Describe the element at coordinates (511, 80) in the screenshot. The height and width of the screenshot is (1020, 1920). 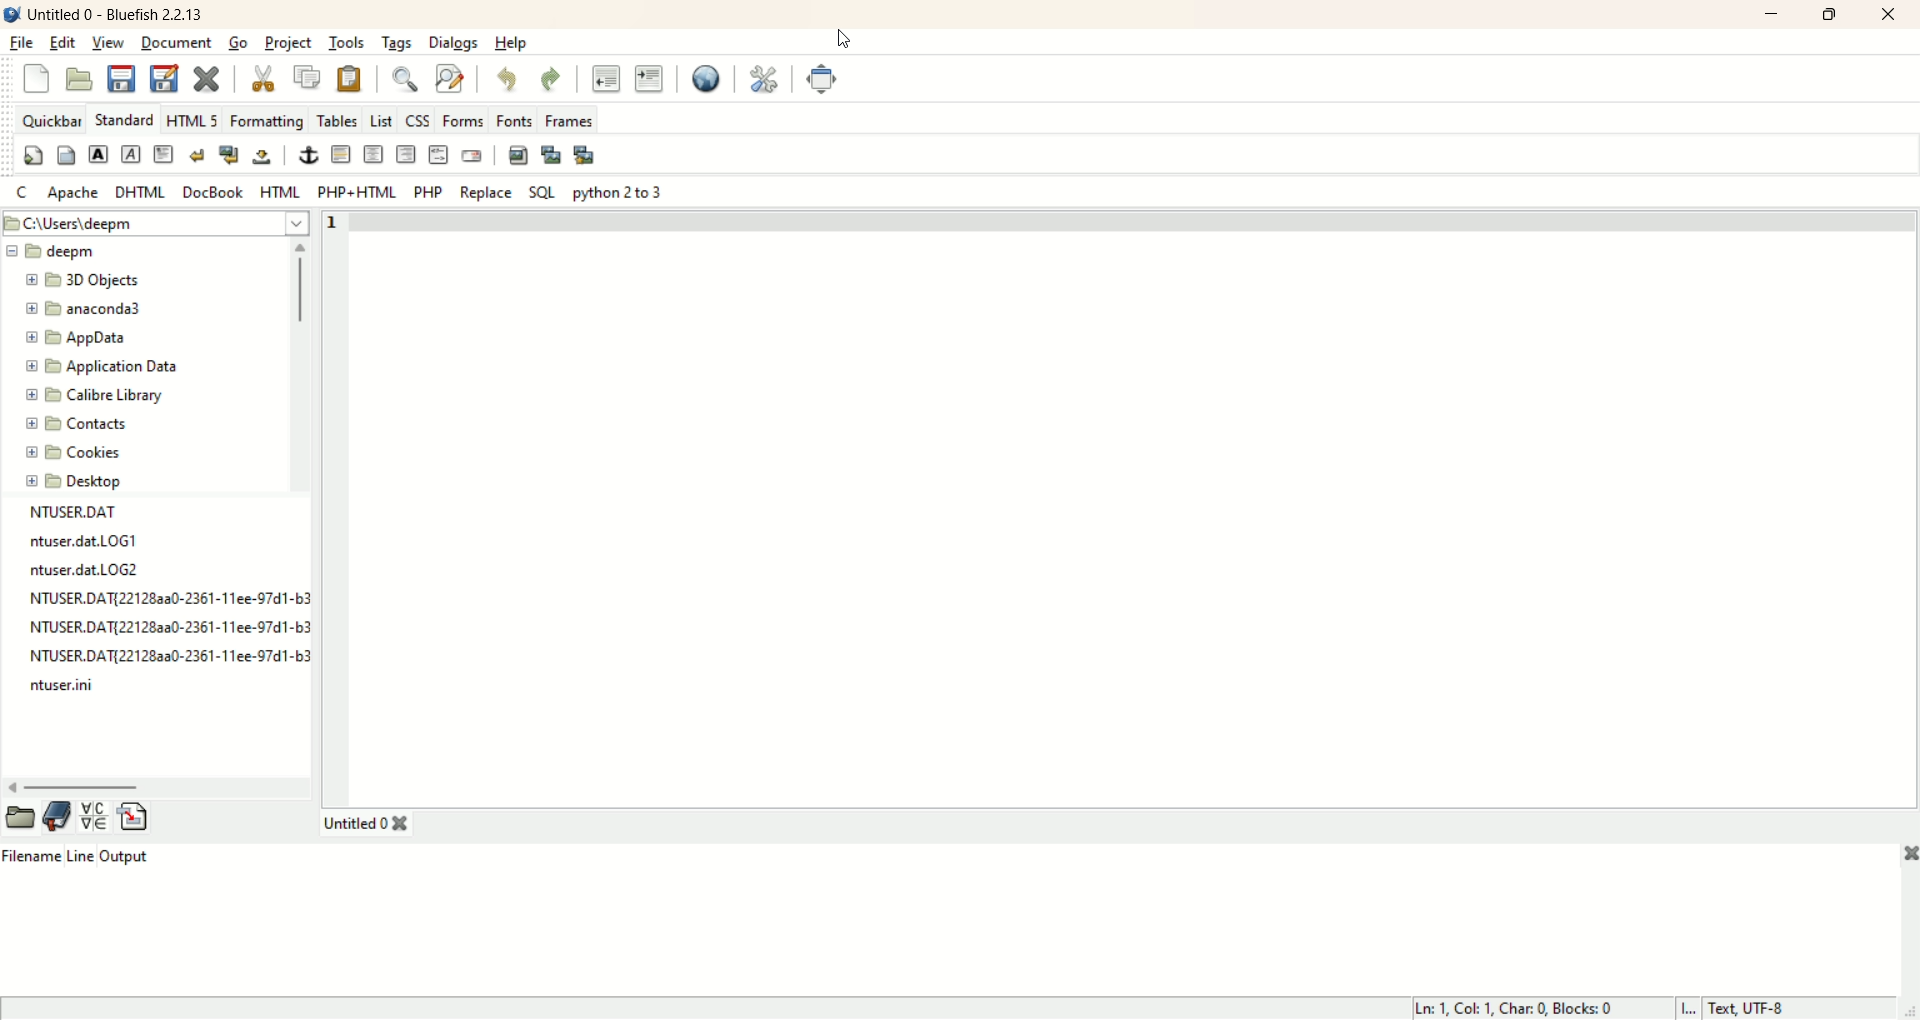
I see `undo` at that location.